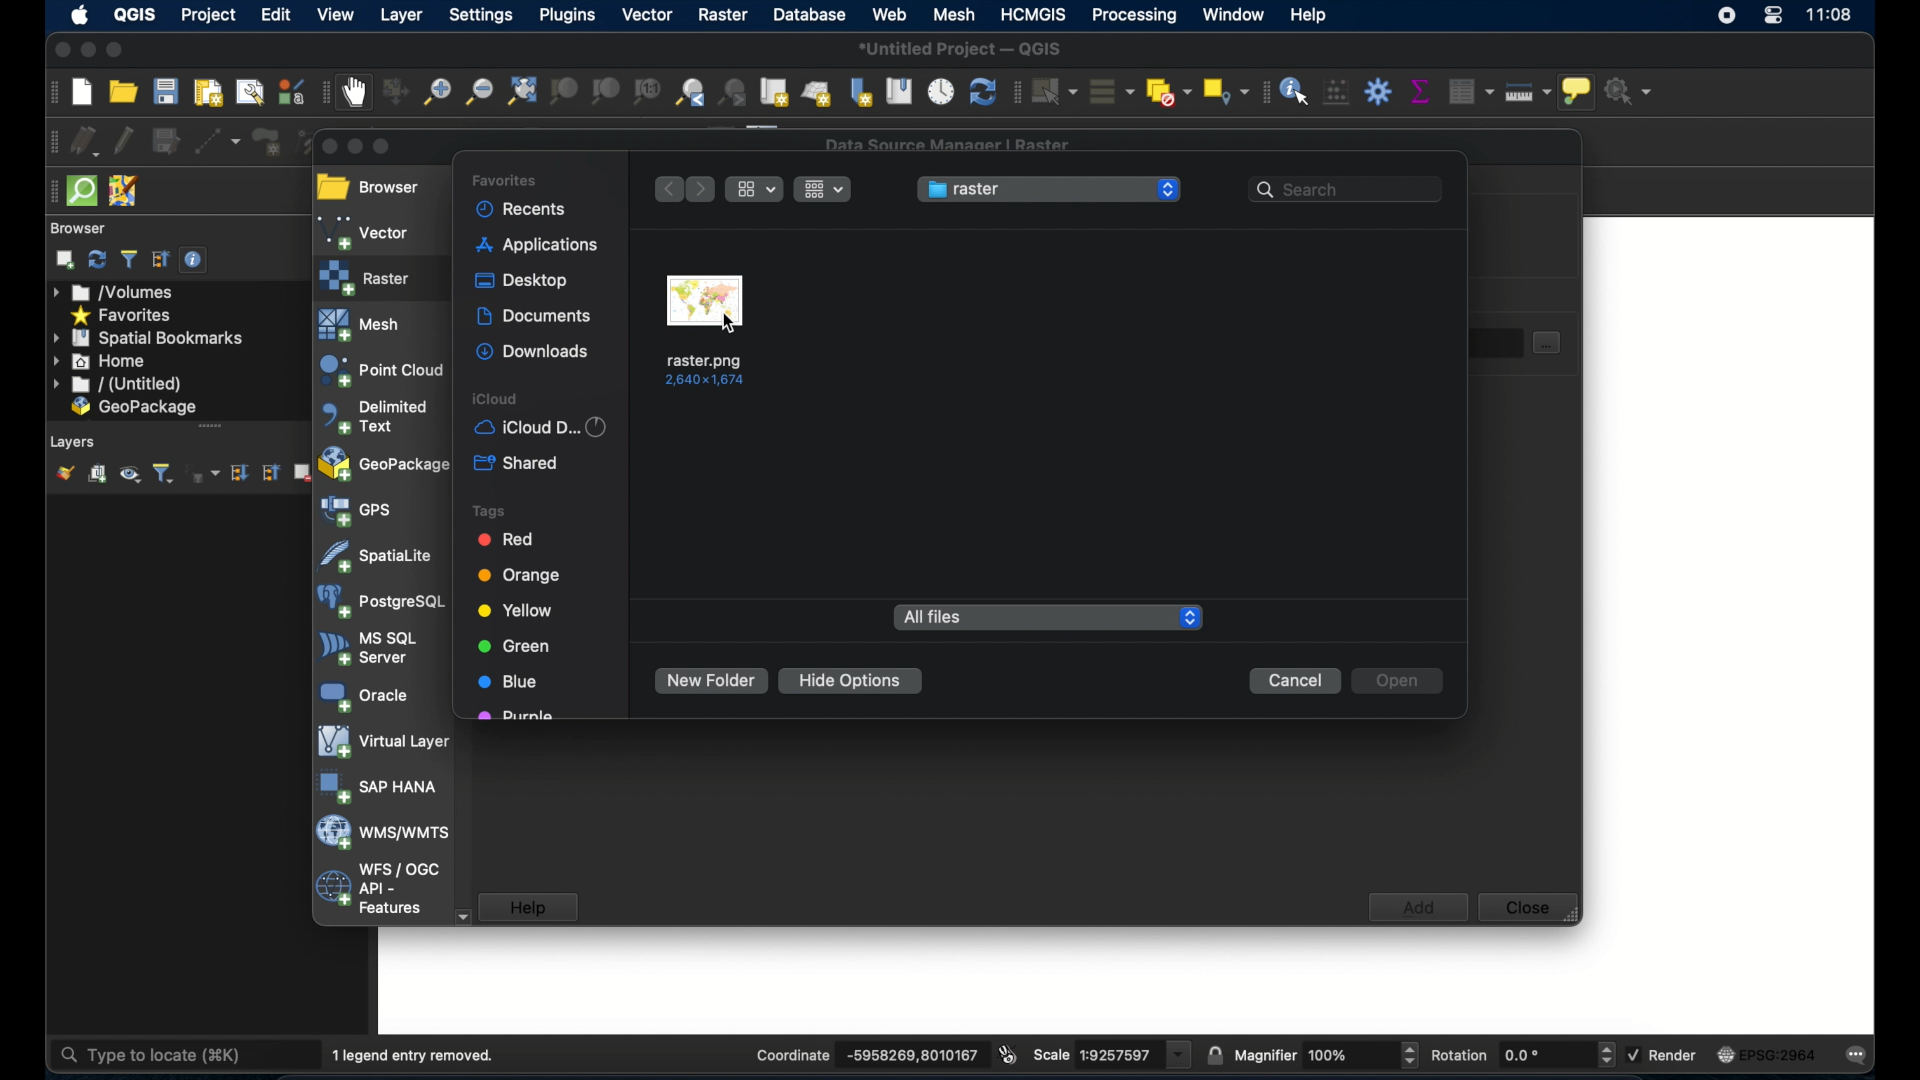  Describe the element at coordinates (115, 50) in the screenshot. I see `maximize` at that location.